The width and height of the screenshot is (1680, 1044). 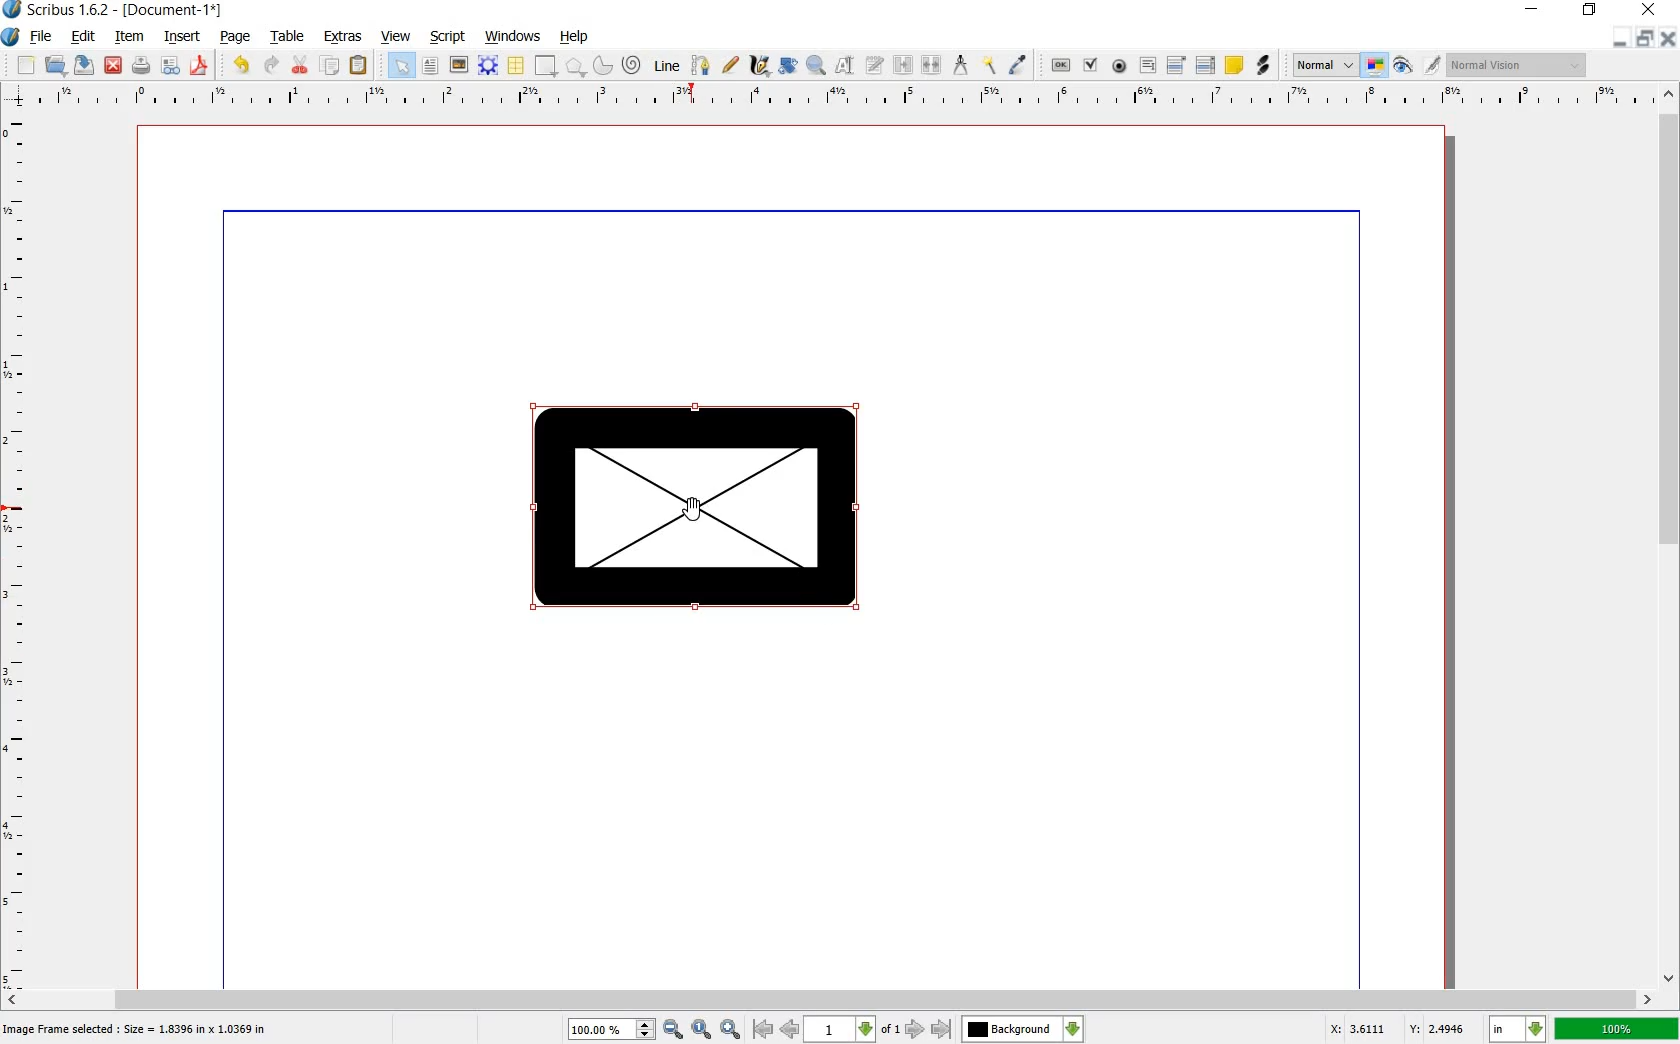 What do you see at coordinates (429, 66) in the screenshot?
I see `text frame` at bounding box center [429, 66].